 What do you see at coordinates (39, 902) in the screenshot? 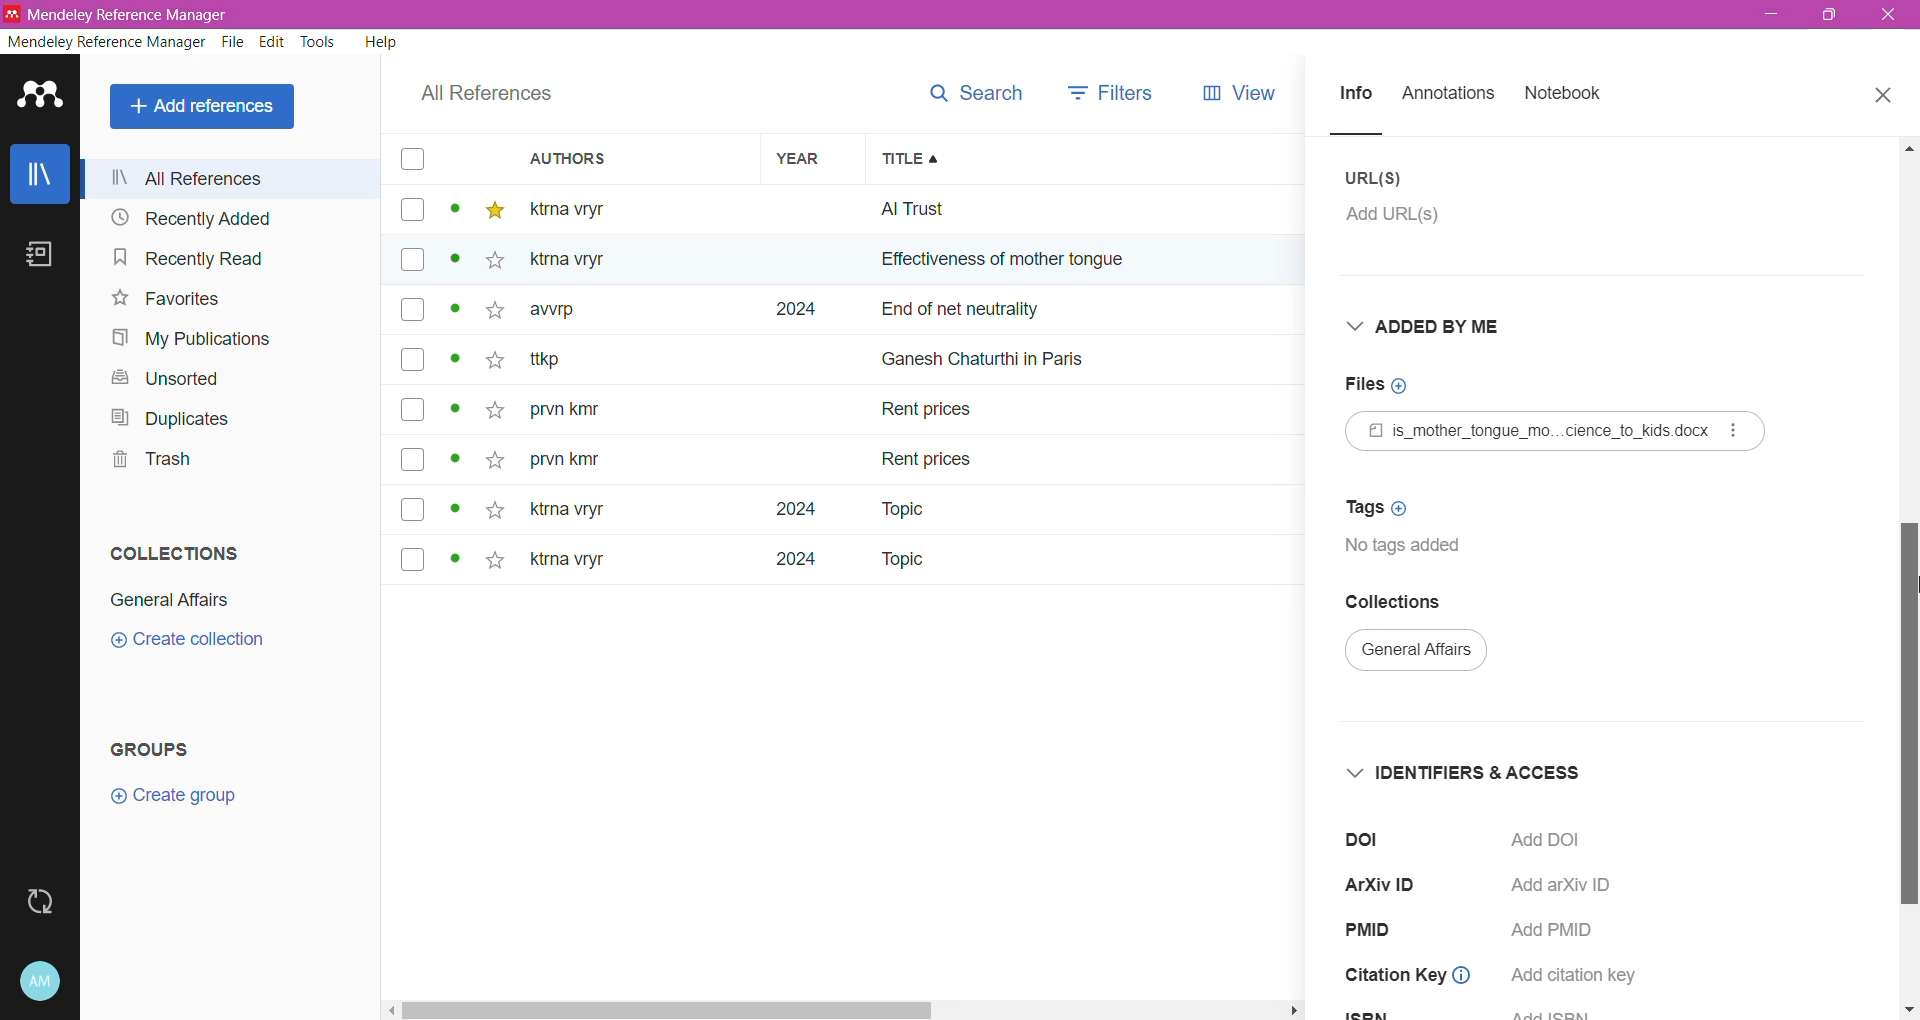
I see `Last sync` at bounding box center [39, 902].